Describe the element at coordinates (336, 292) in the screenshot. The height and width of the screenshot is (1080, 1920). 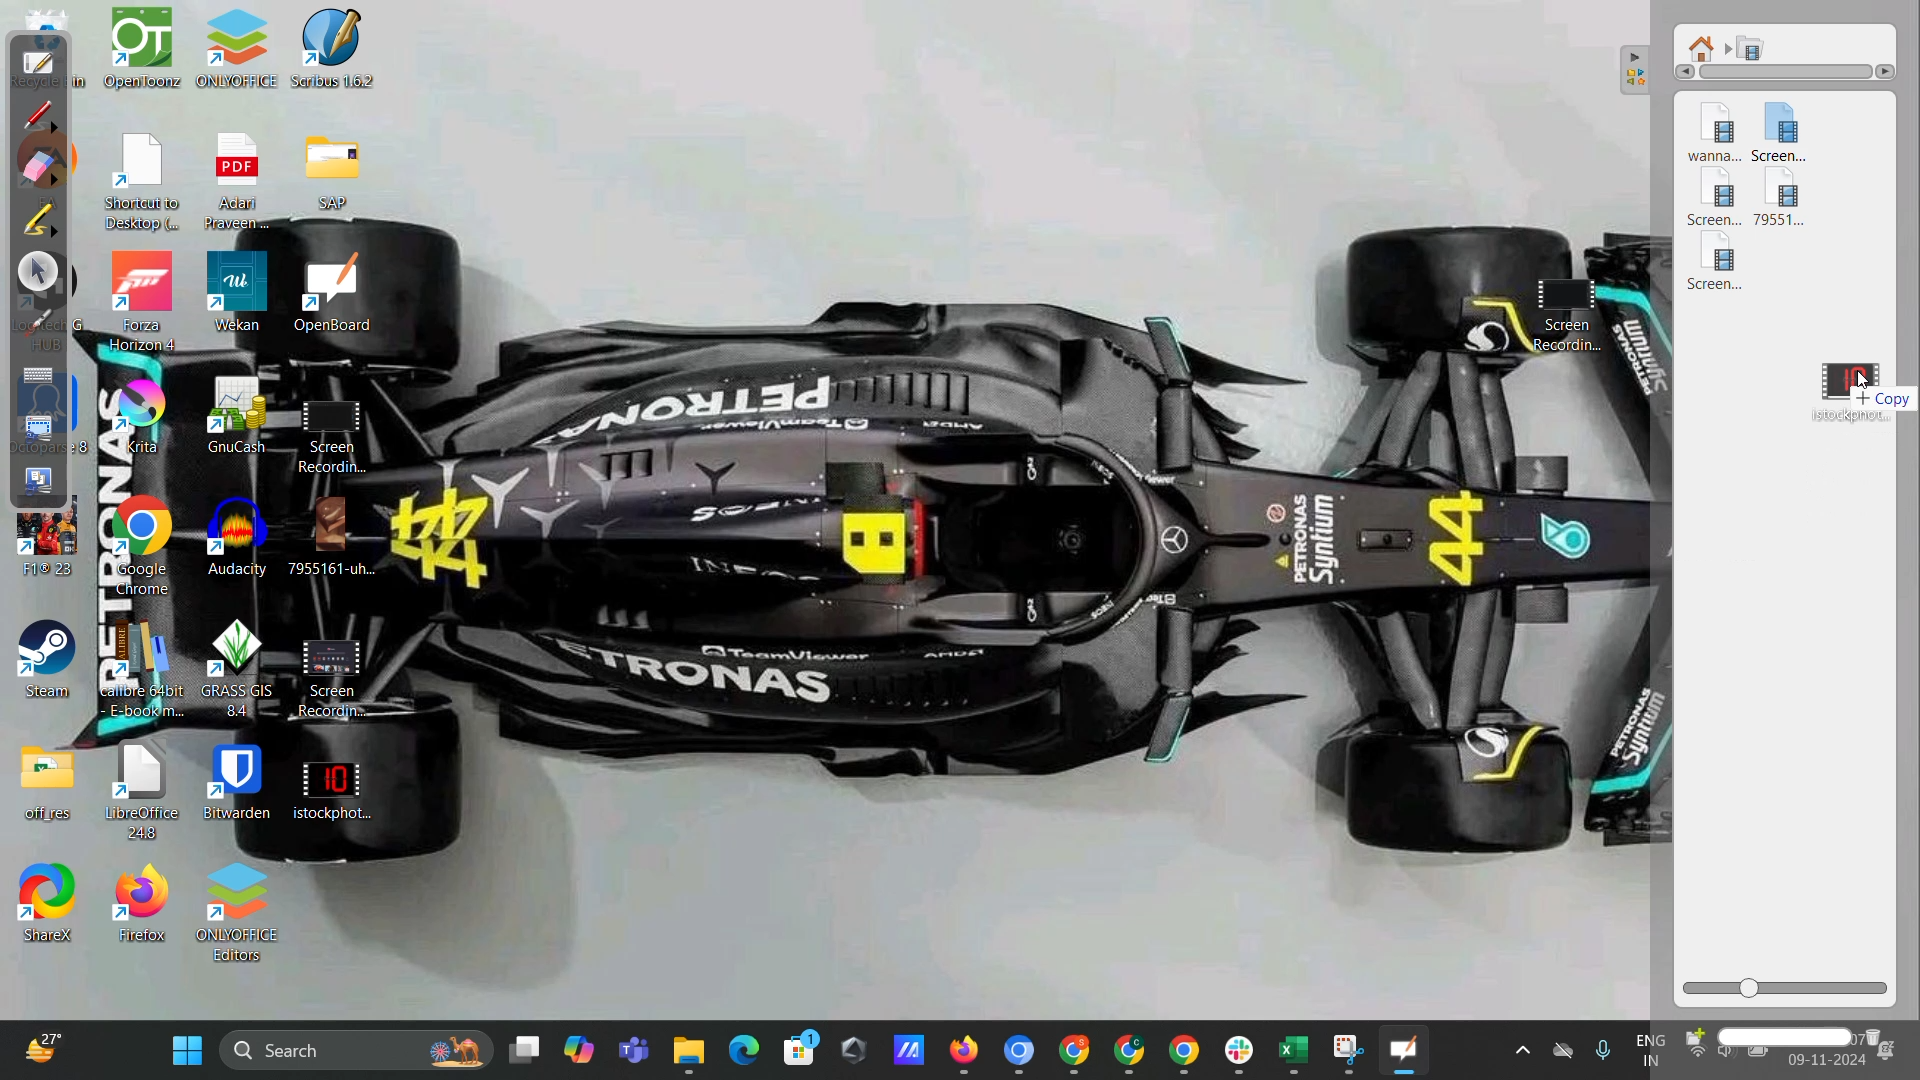
I see `OpenBoard` at that location.